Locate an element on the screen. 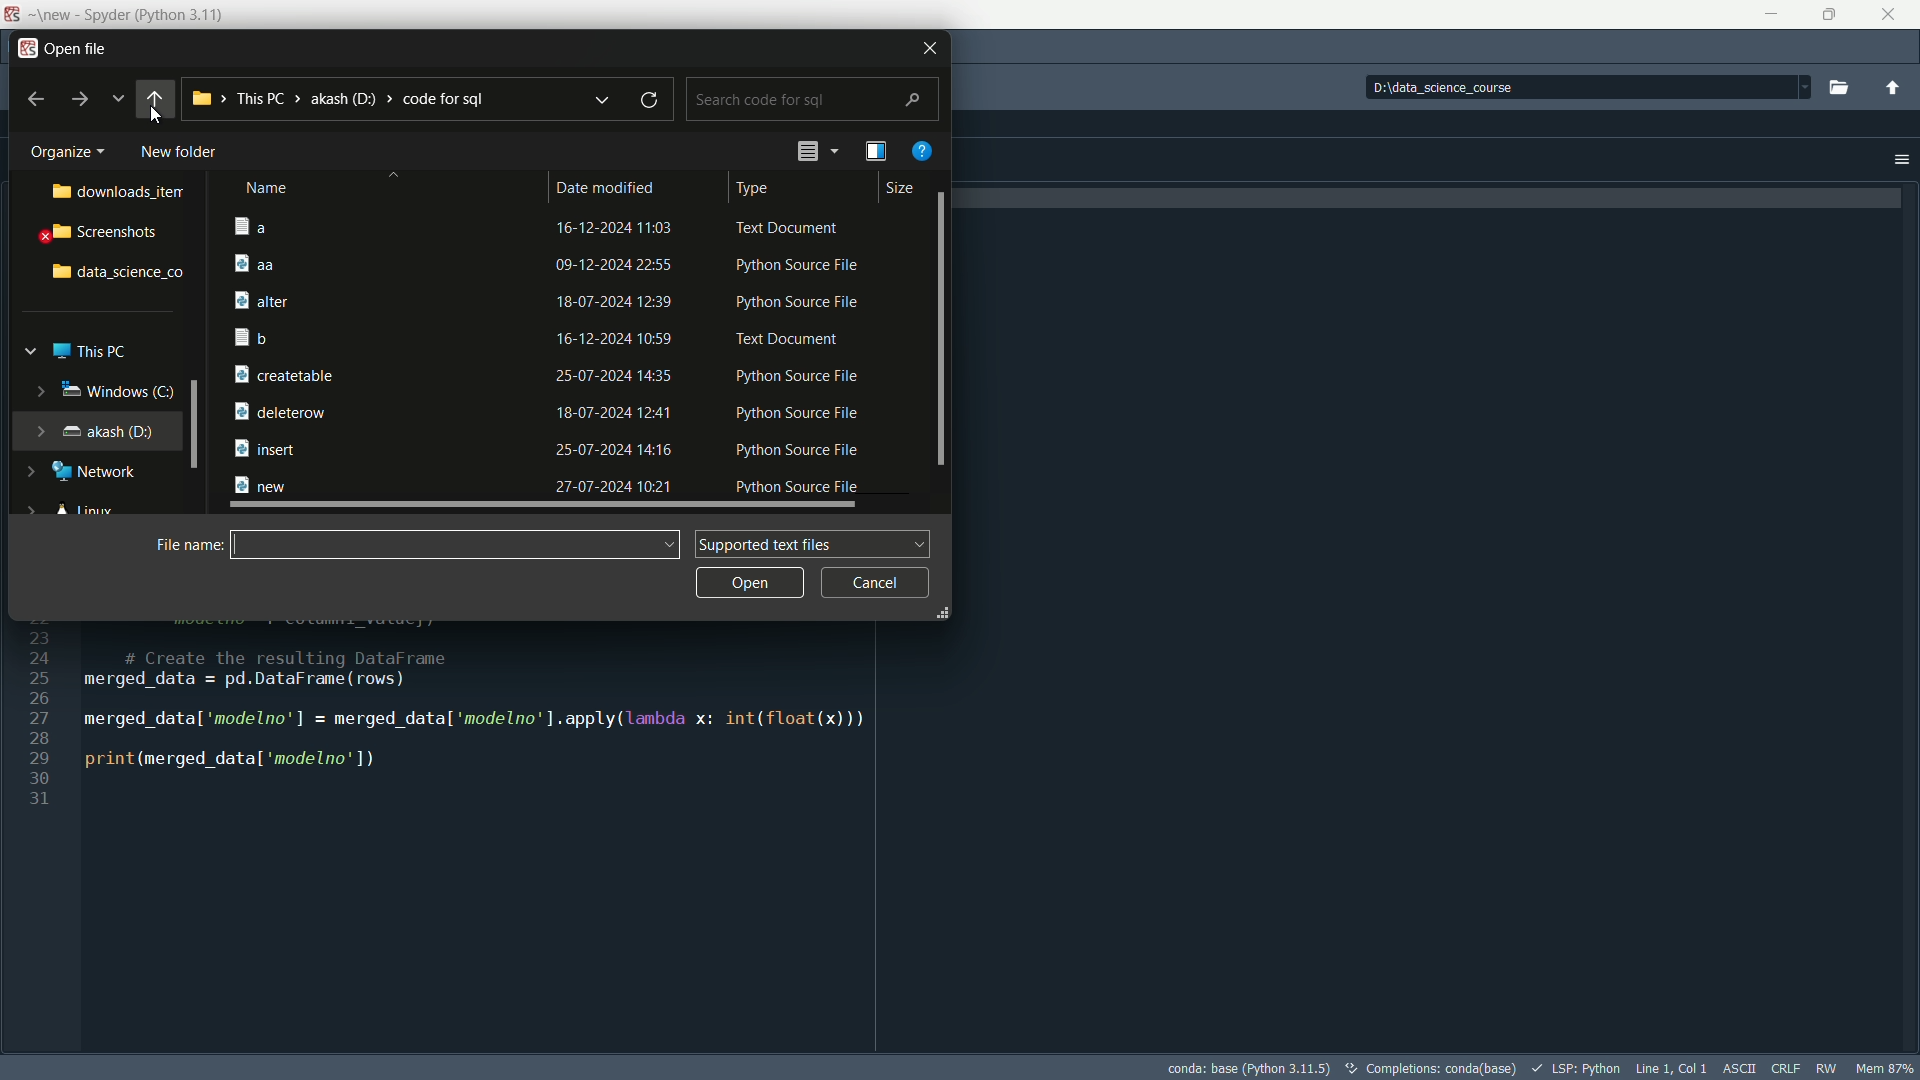  type is located at coordinates (775, 188).